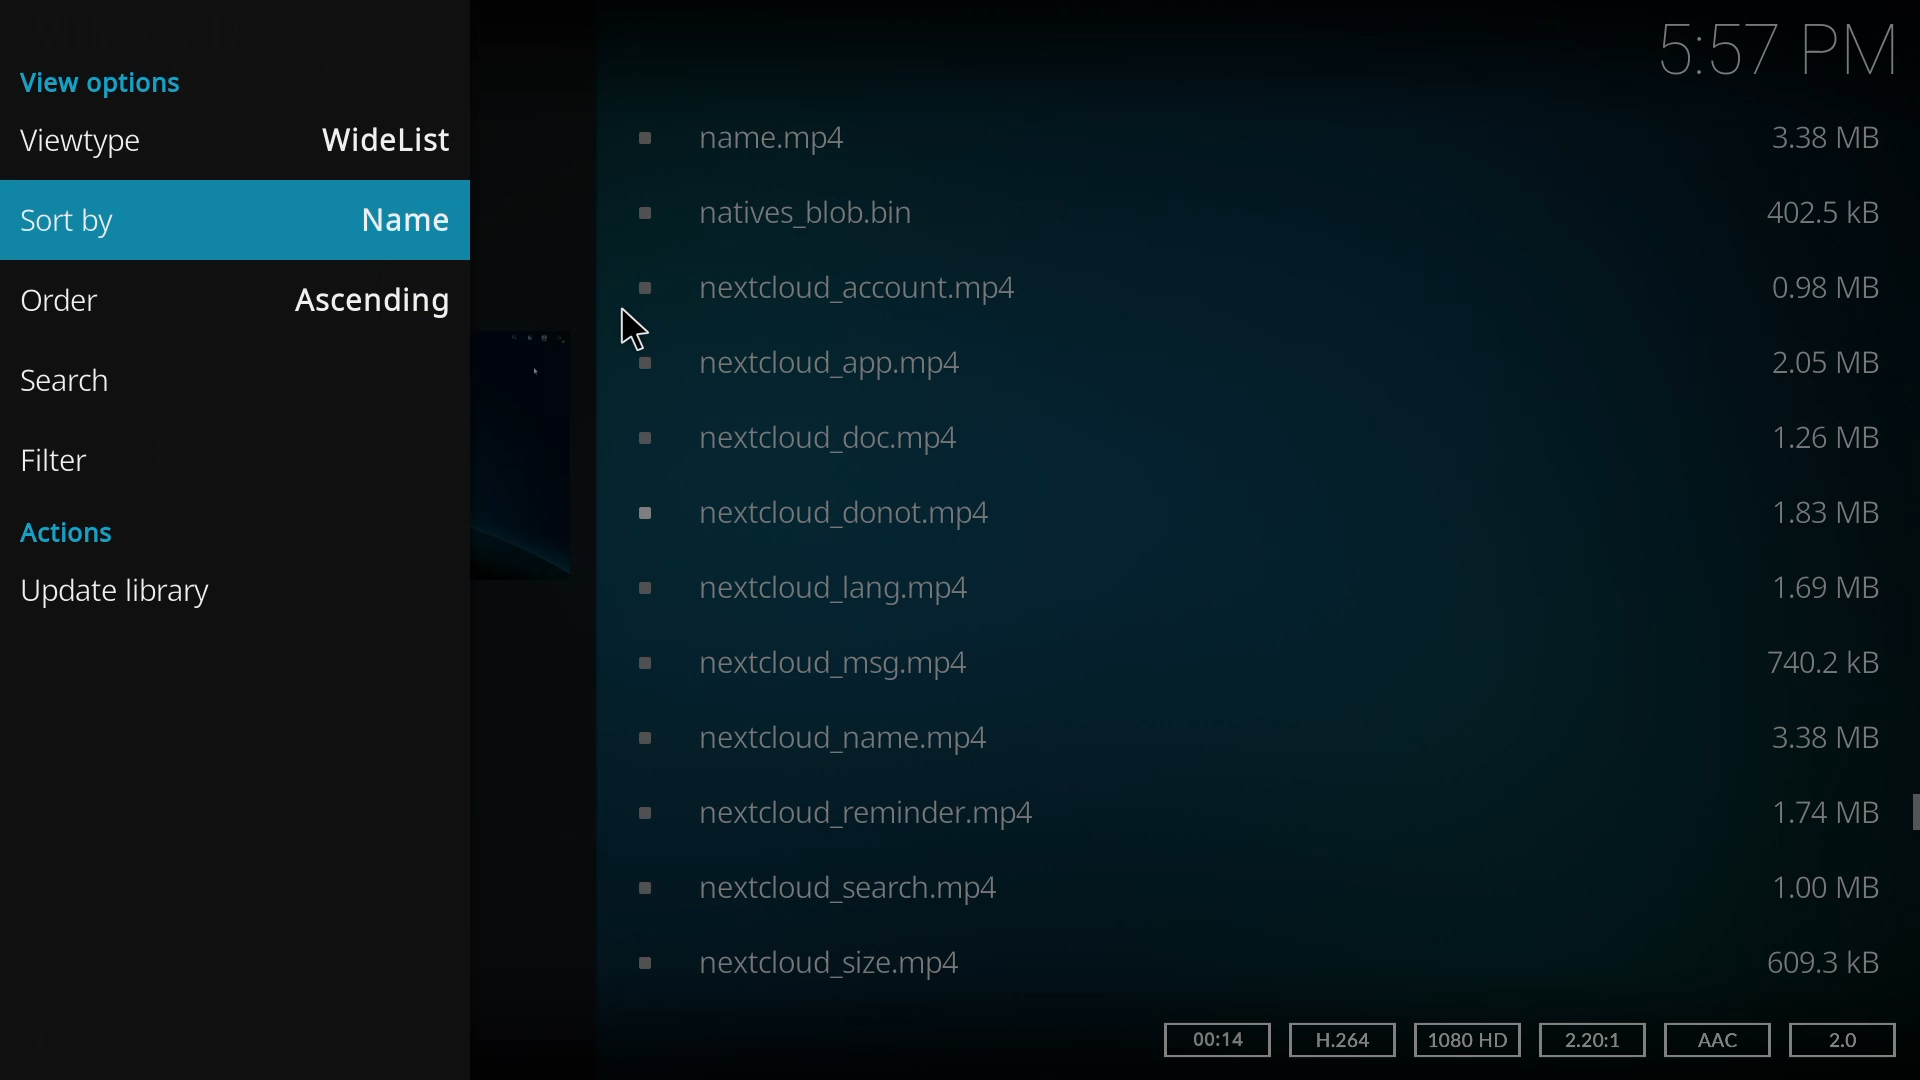 The image size is (1920, 1080). I want to click on cursor, so click(634, 327).